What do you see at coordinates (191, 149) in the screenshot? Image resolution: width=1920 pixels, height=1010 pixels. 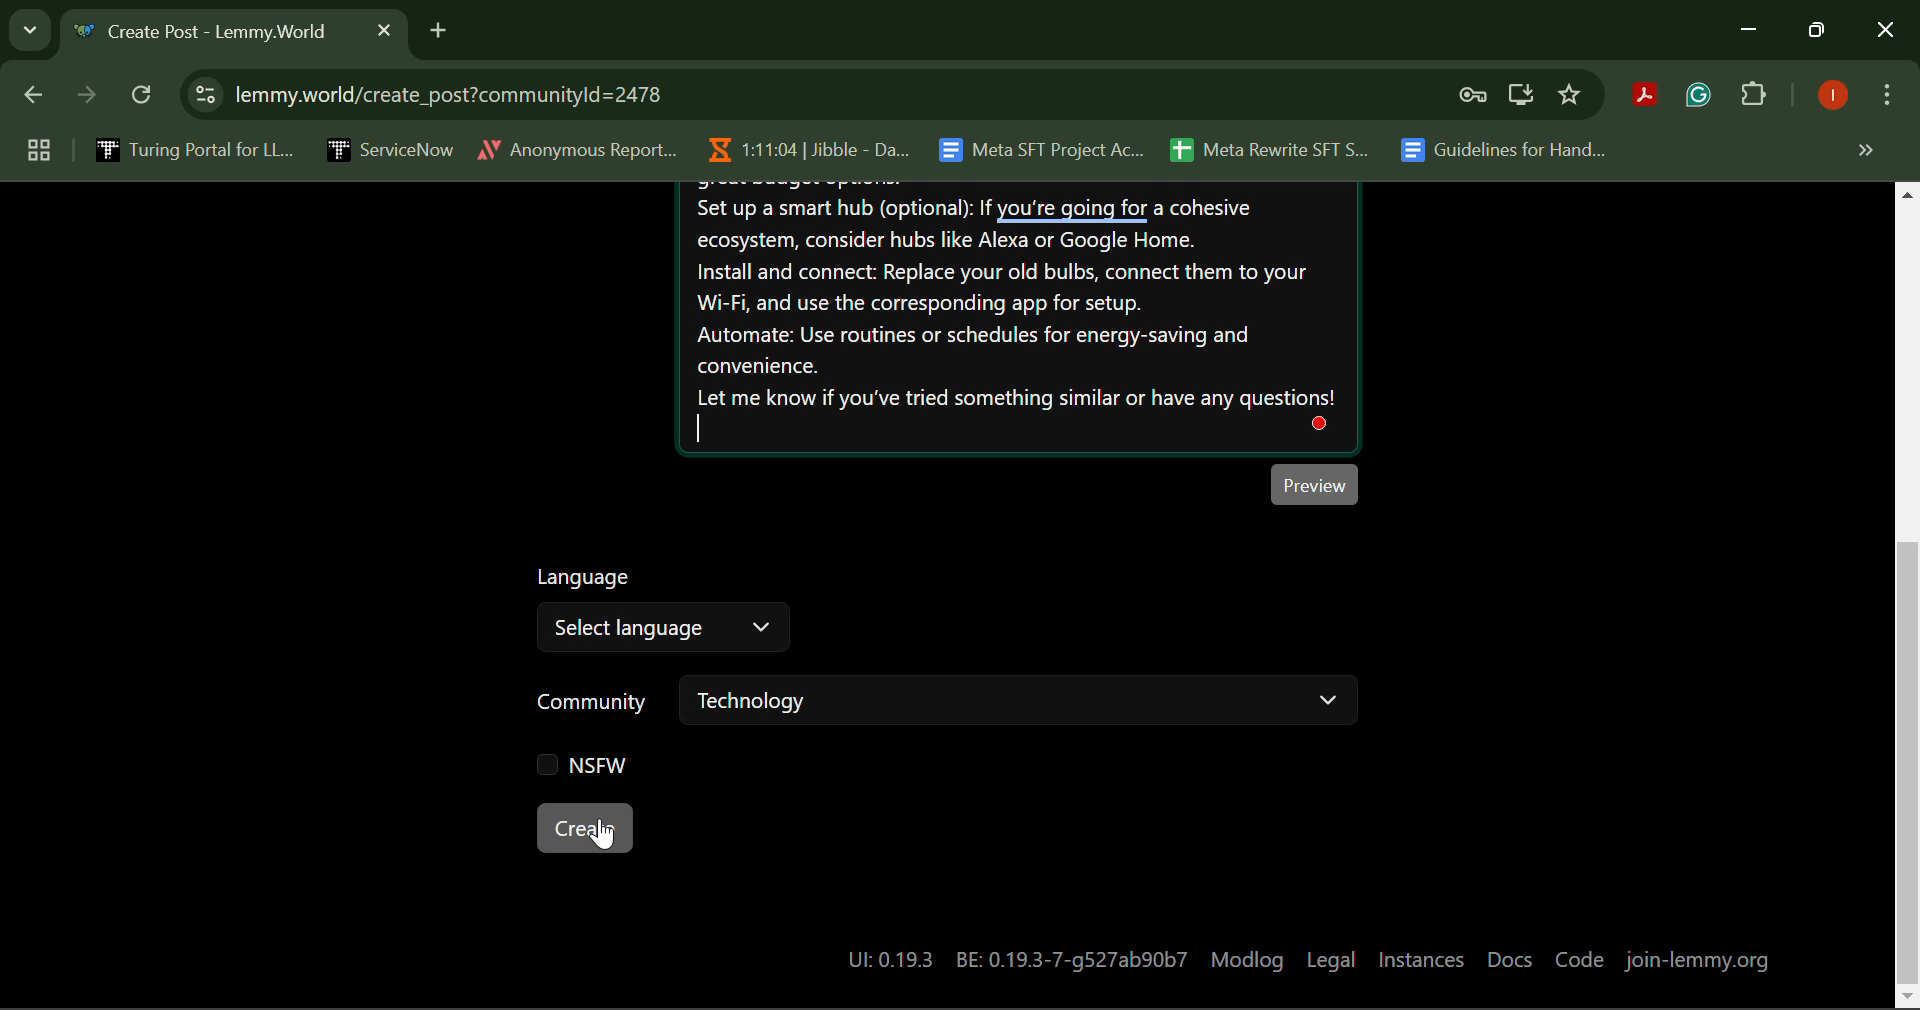 I see `Turing Portal for LLM` at bounding box center [191, 149].